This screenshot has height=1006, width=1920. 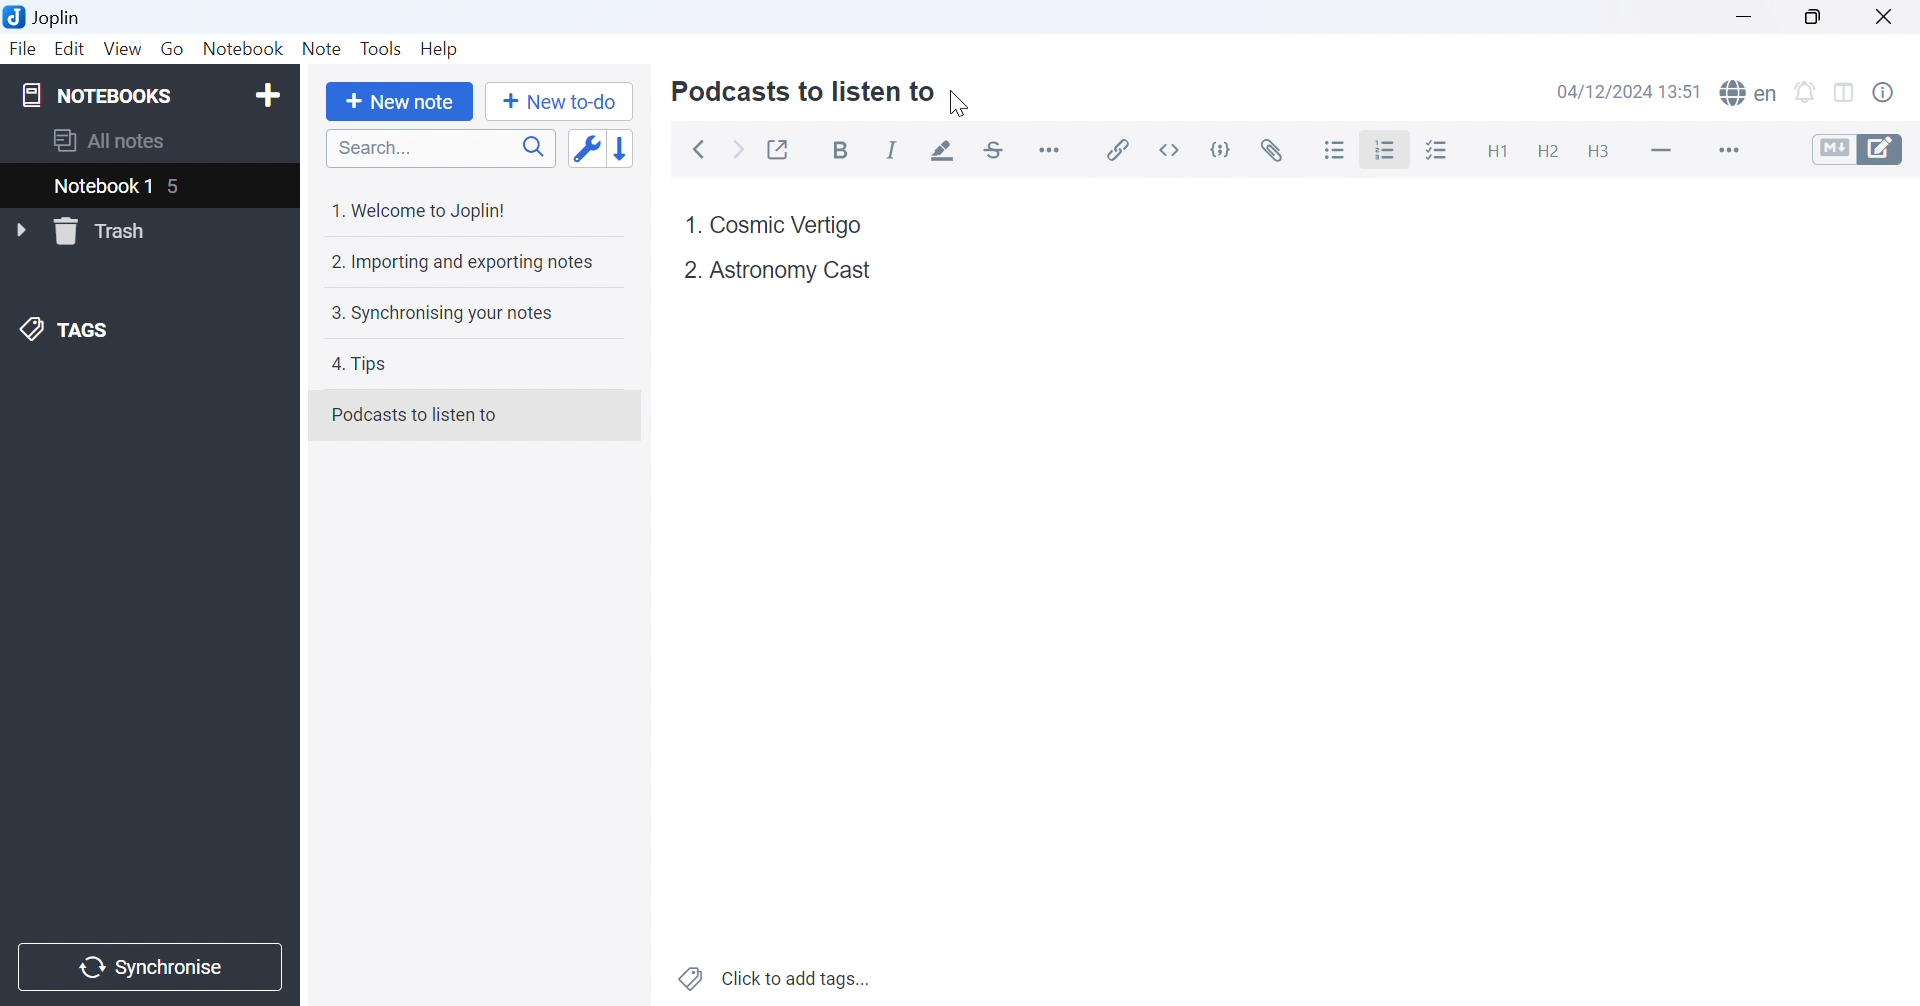 What do you see at coordinates (367, 366) in the screenshot?
I see `4. Tips` at bounding box center [367, 366].